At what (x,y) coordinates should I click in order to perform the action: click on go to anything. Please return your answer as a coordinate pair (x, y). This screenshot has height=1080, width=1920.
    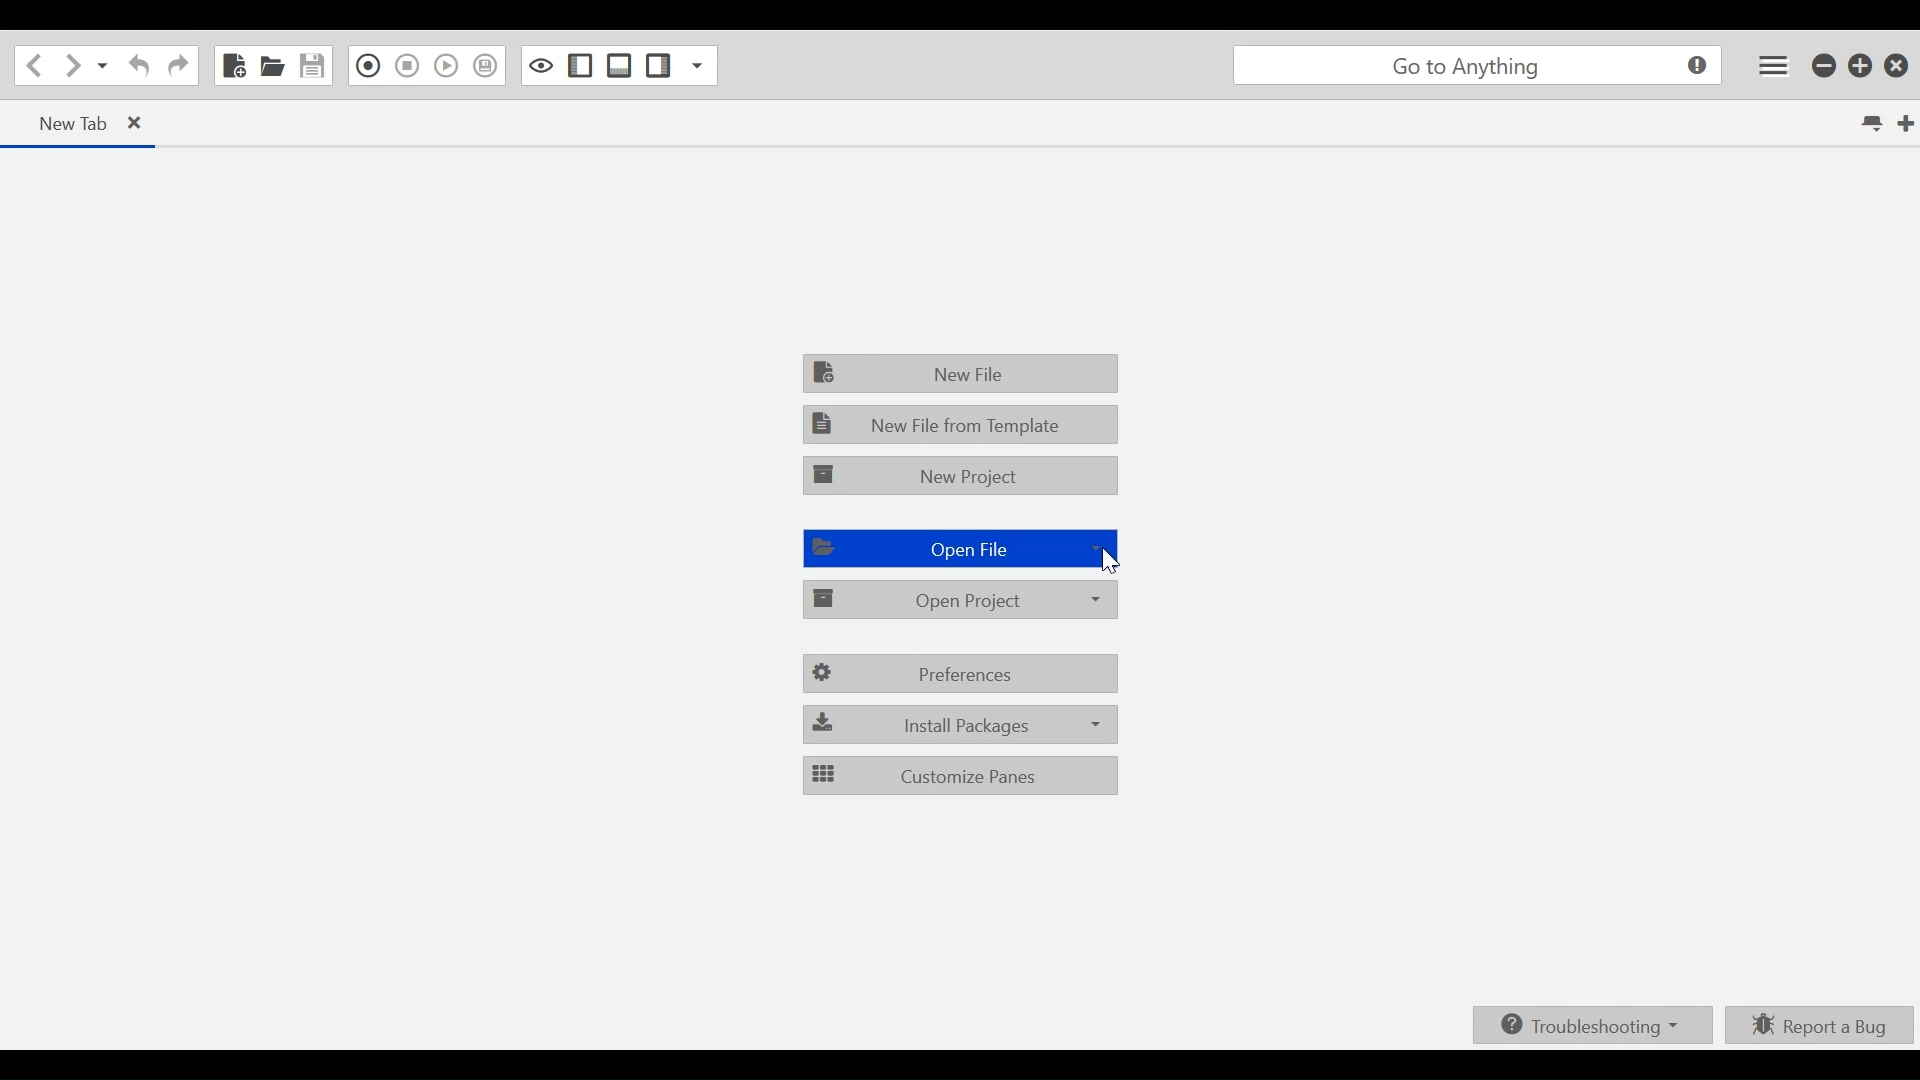
    Looking at the image, I should click on (1474, 66).